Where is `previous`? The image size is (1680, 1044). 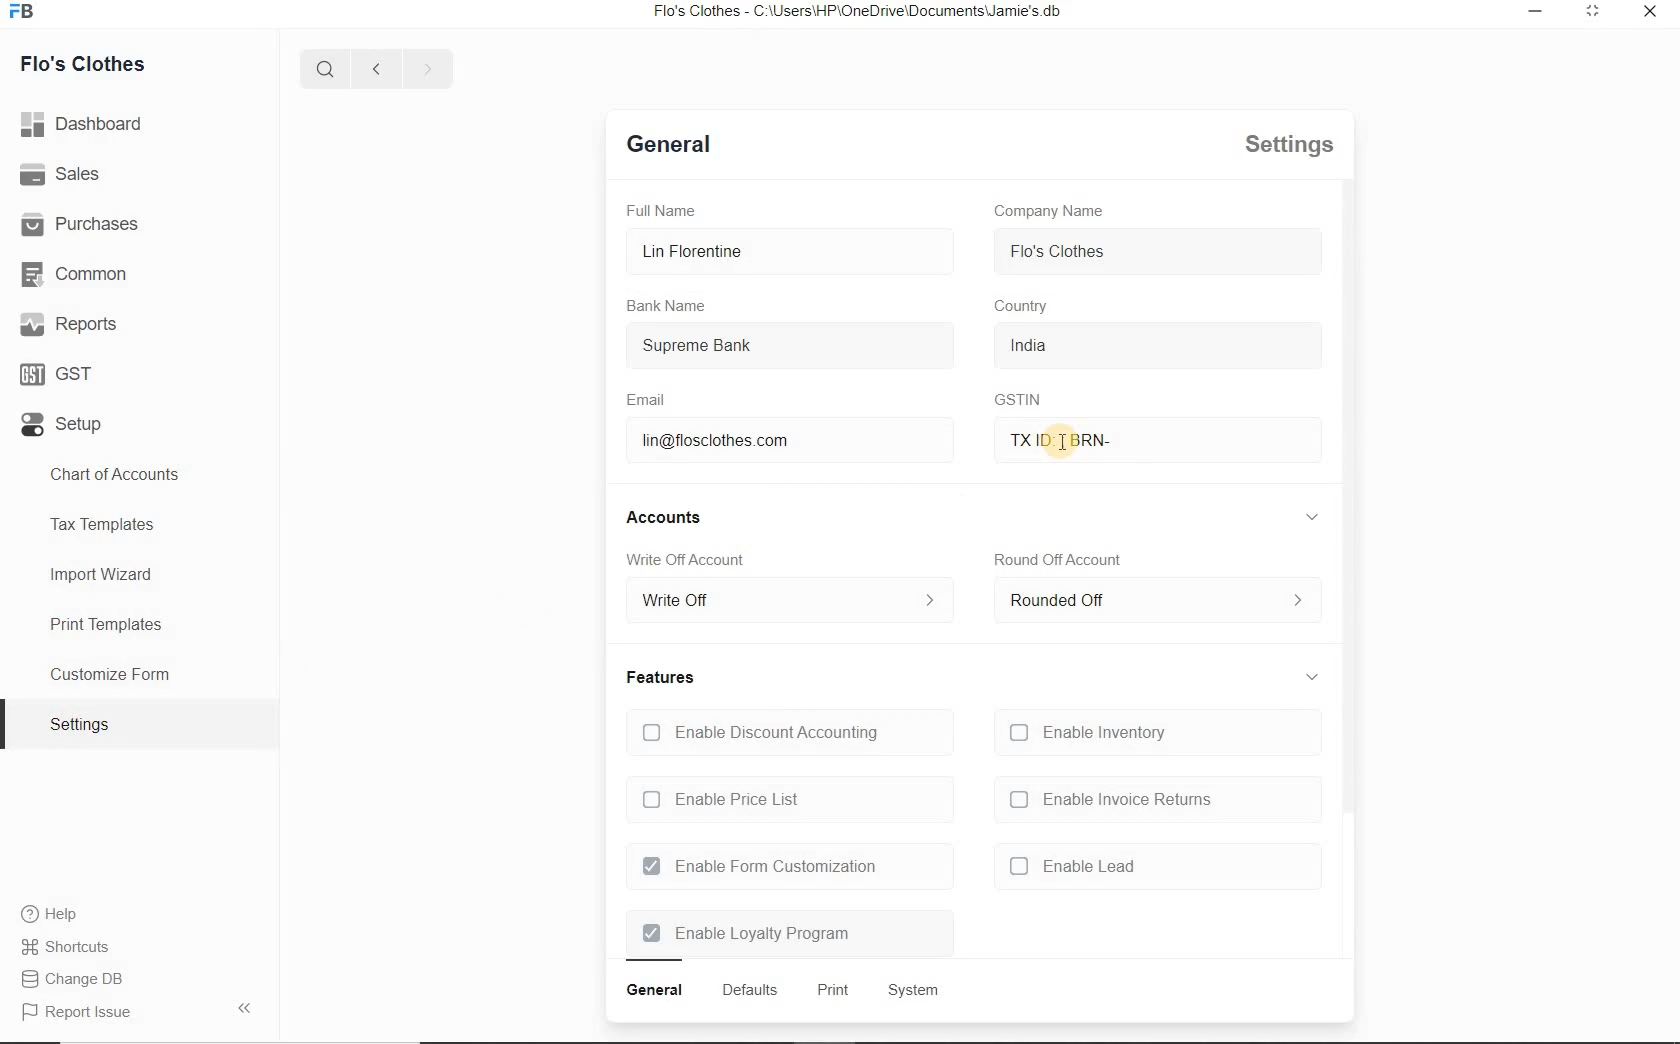 previous is located at coordinates (374, 69).